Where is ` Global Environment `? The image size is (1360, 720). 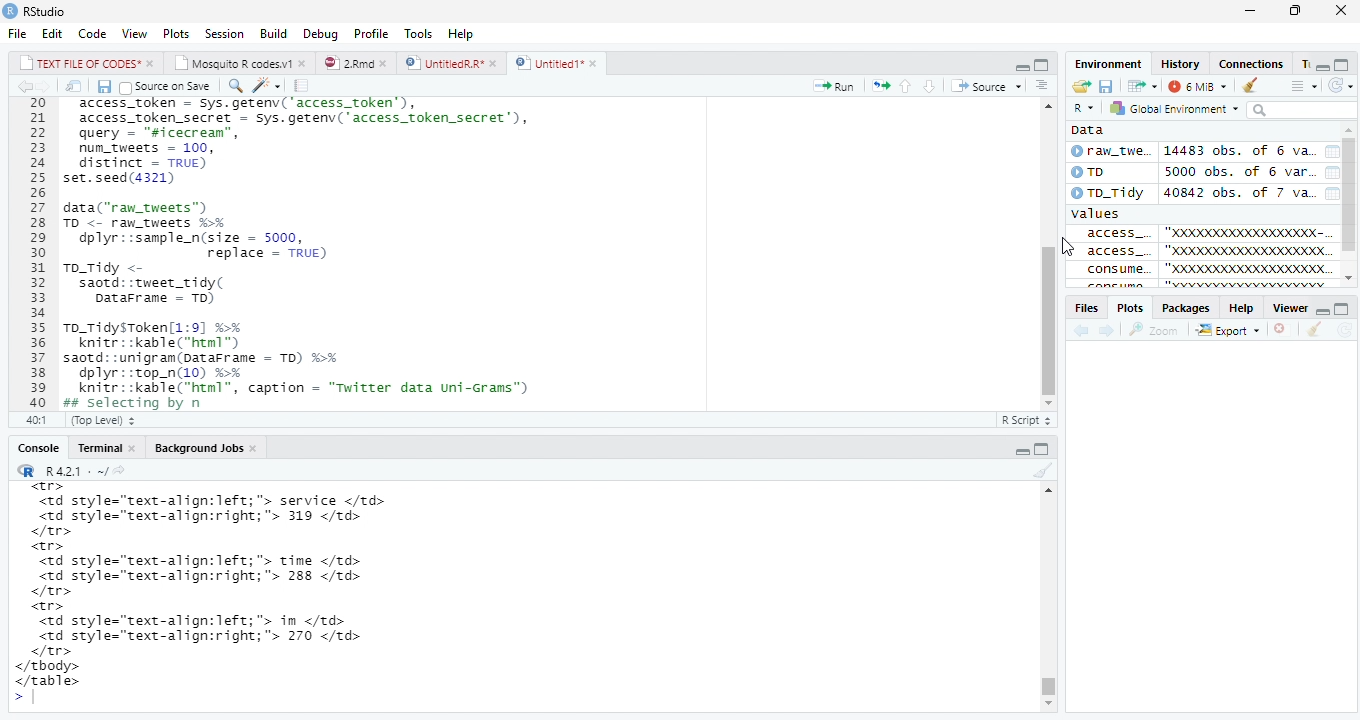
 Global Environment  is located at coordinates (1178, 110).